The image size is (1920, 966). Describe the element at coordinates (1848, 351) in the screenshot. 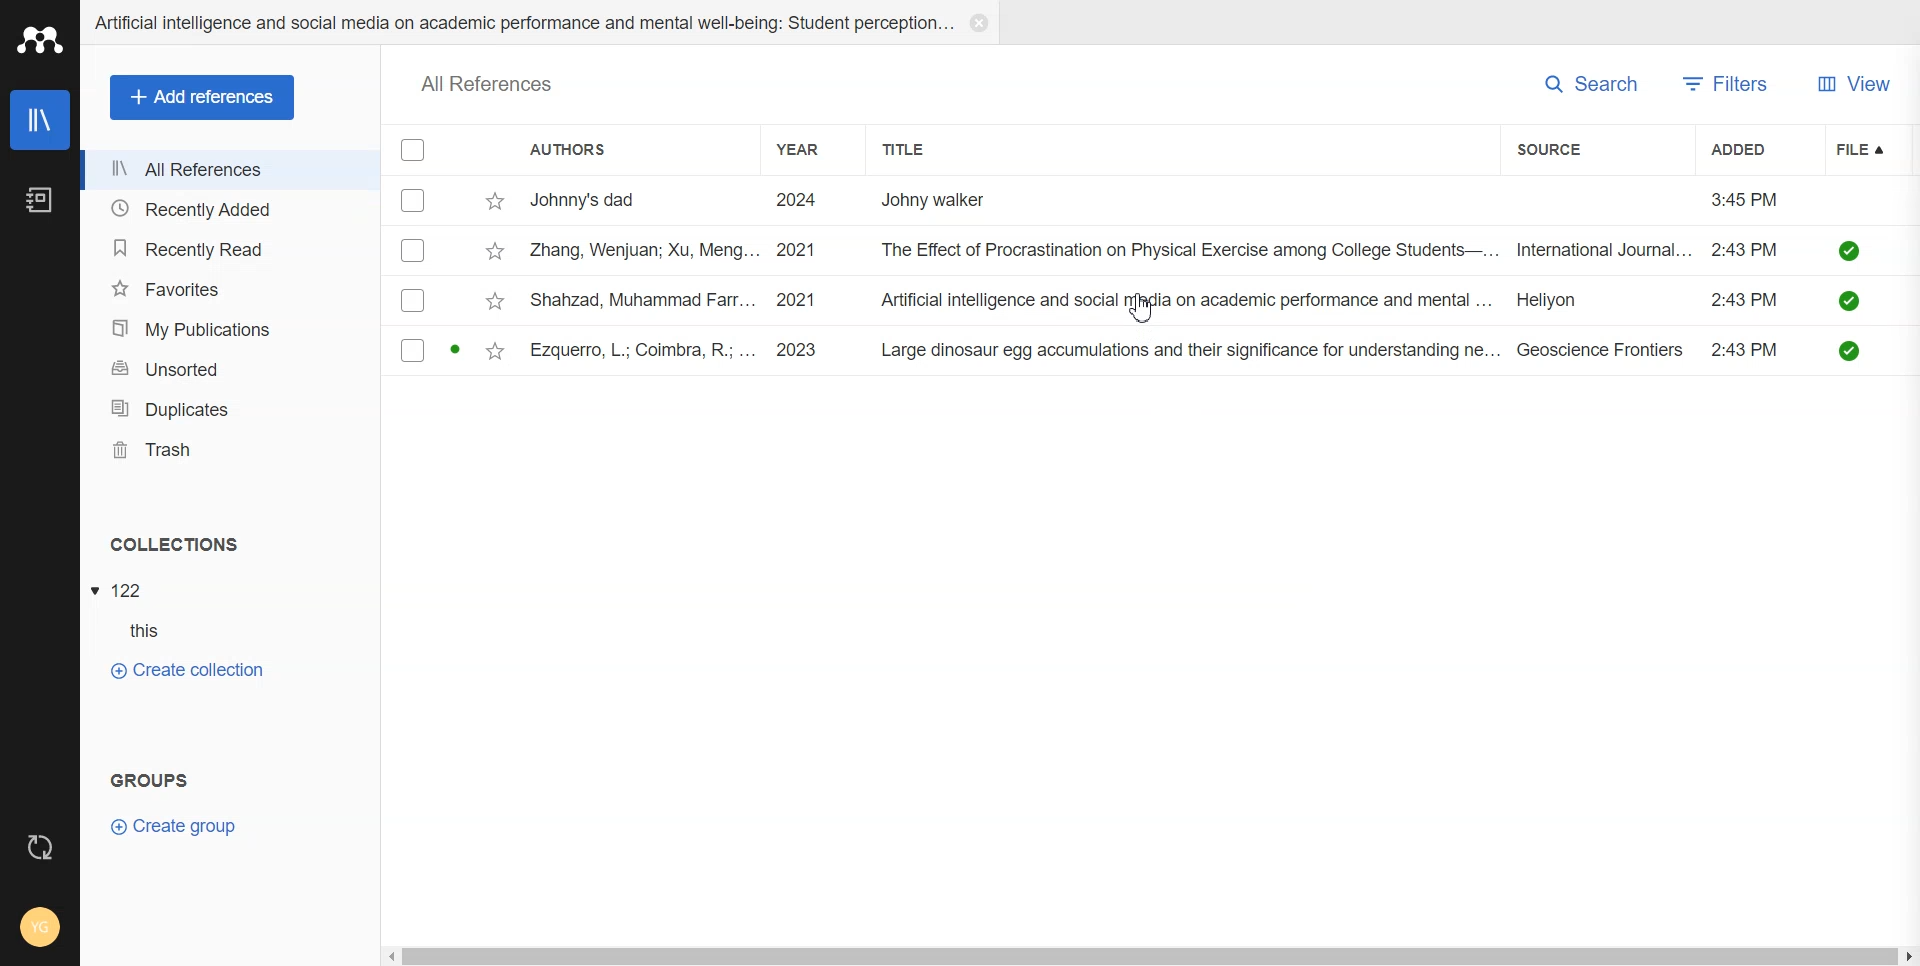

I see `downloded` at that location.